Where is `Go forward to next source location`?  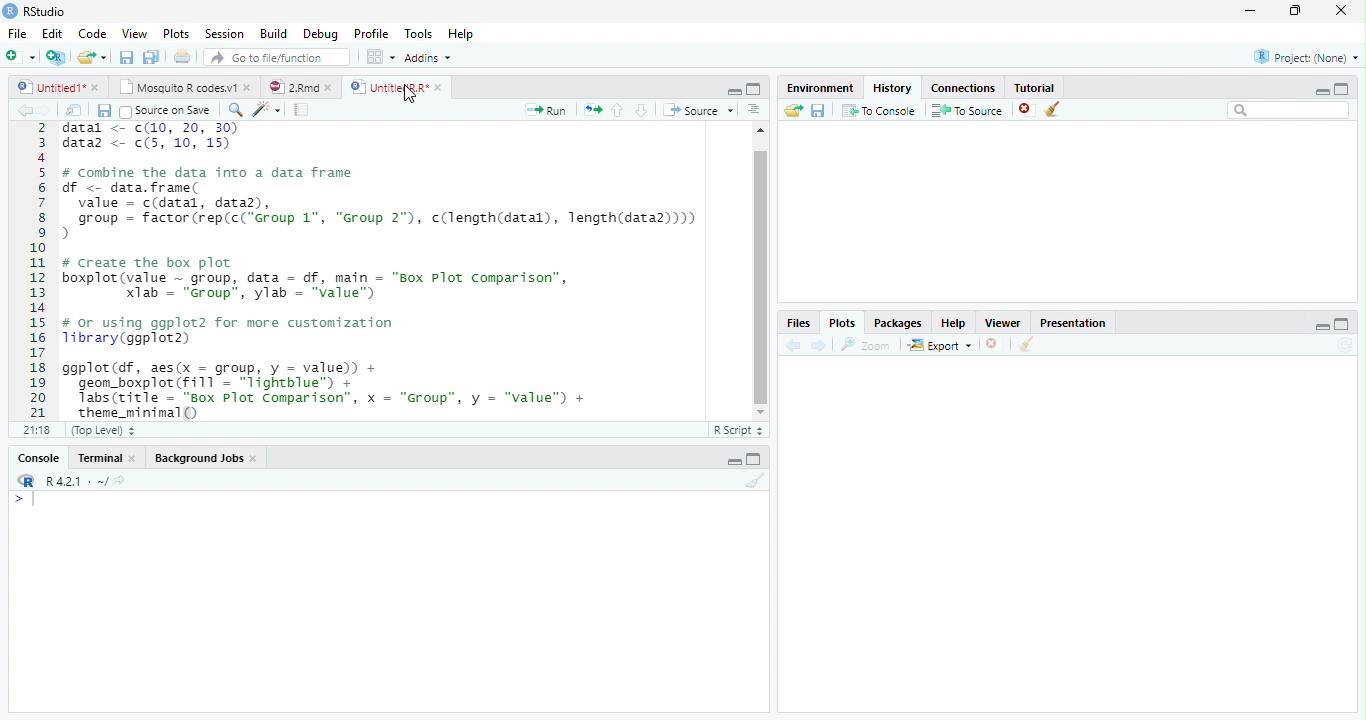 Go forward to next source location is located at coordinates (44, 111).